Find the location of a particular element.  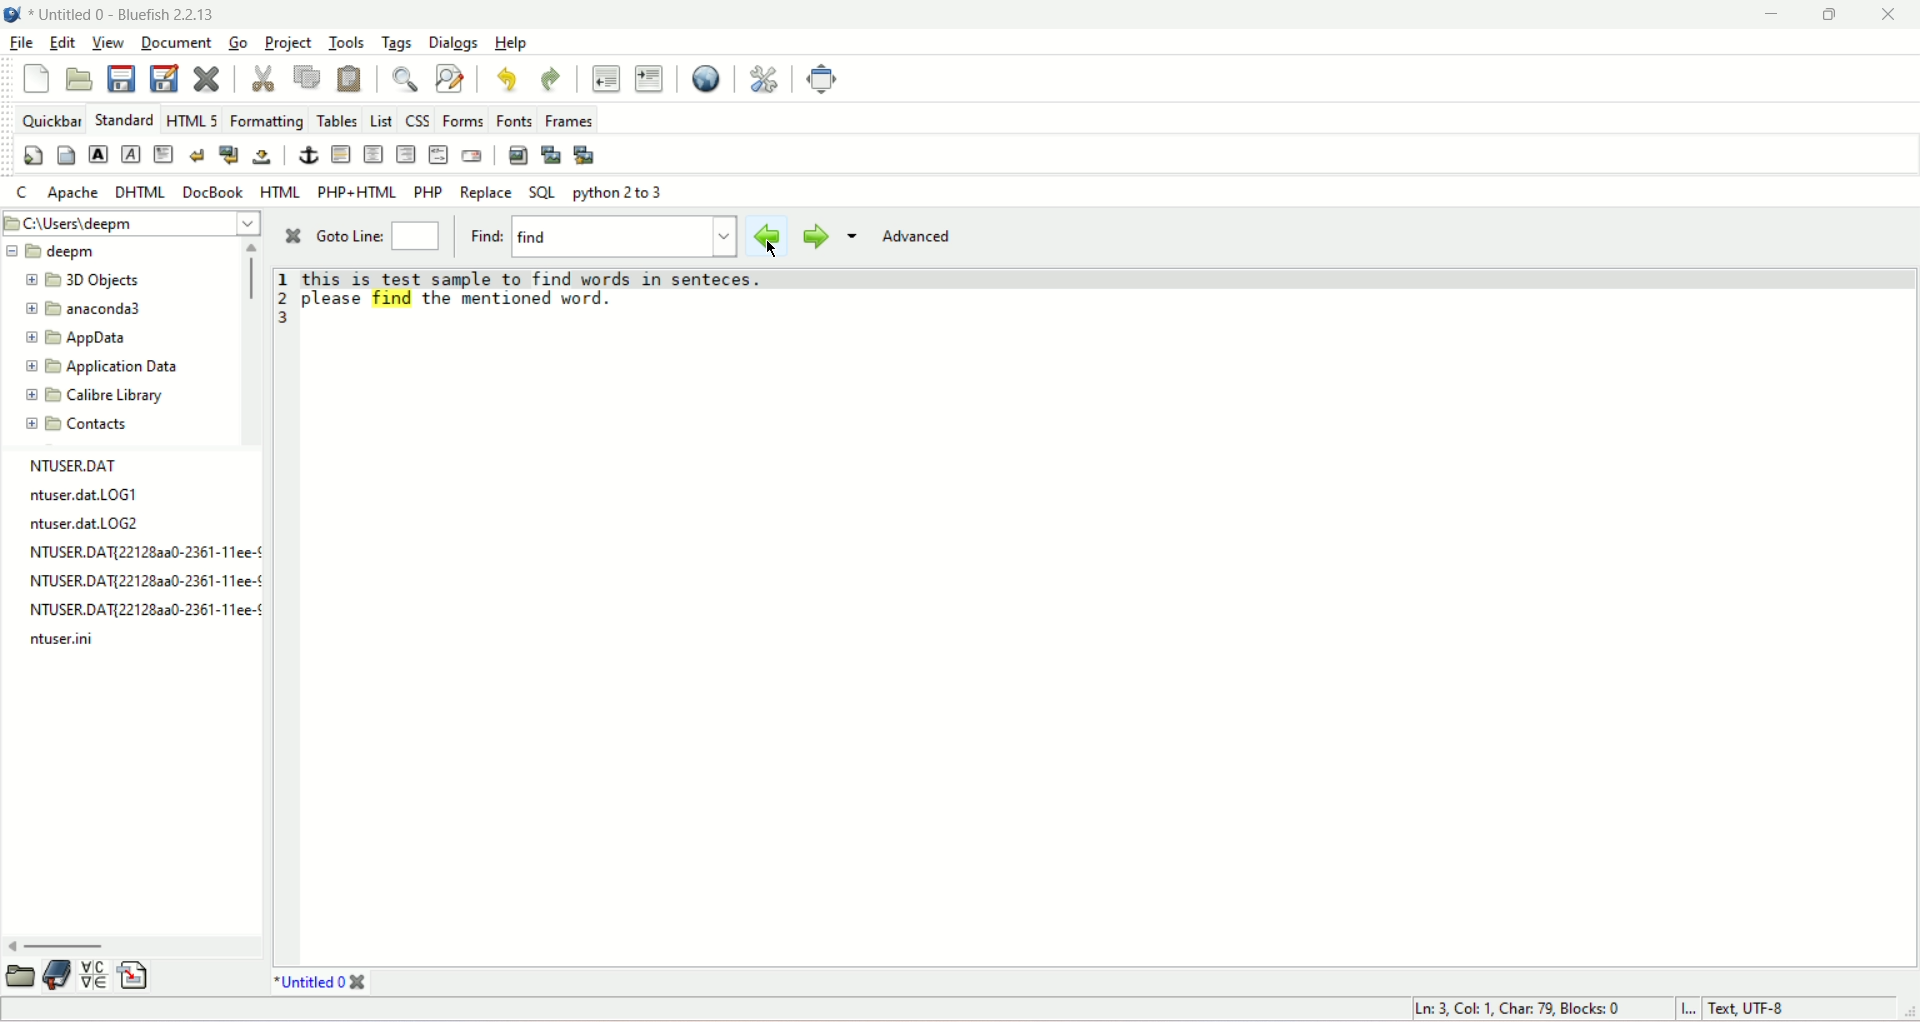

close tab is located at coordinates (358, 982).